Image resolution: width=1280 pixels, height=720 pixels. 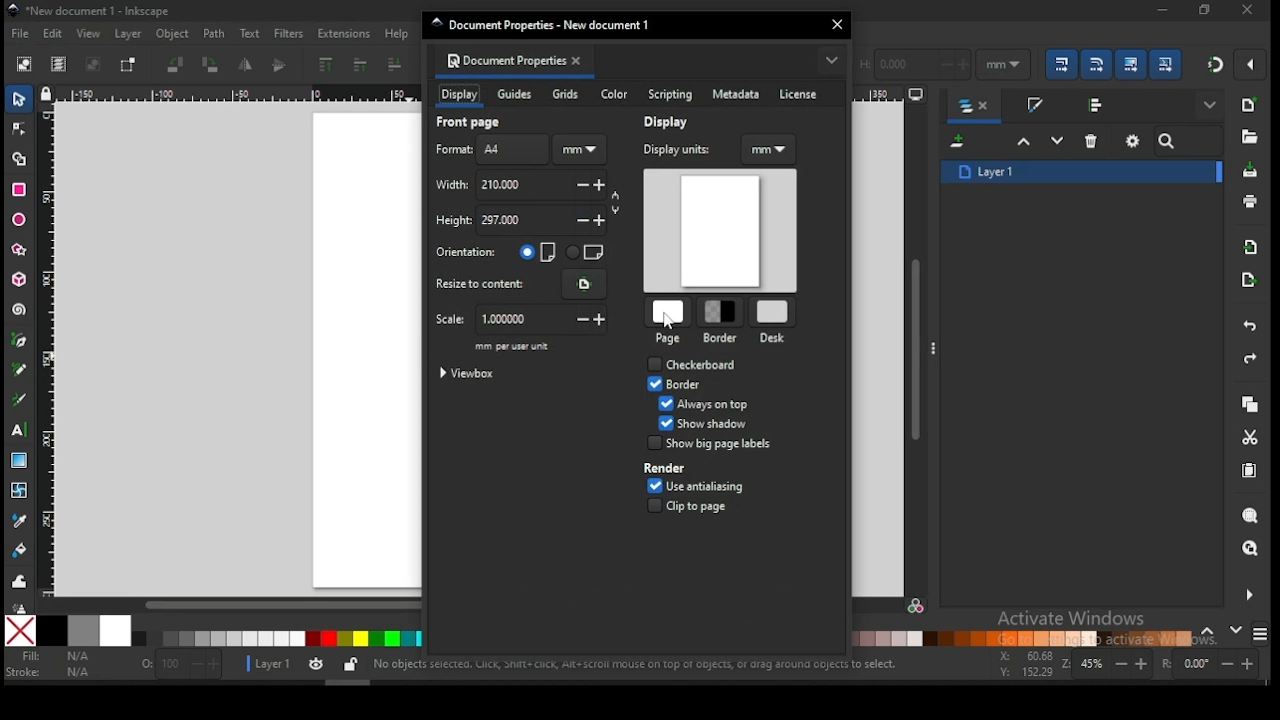 I want to click on mm per user unit, so click(x=512, y=348).